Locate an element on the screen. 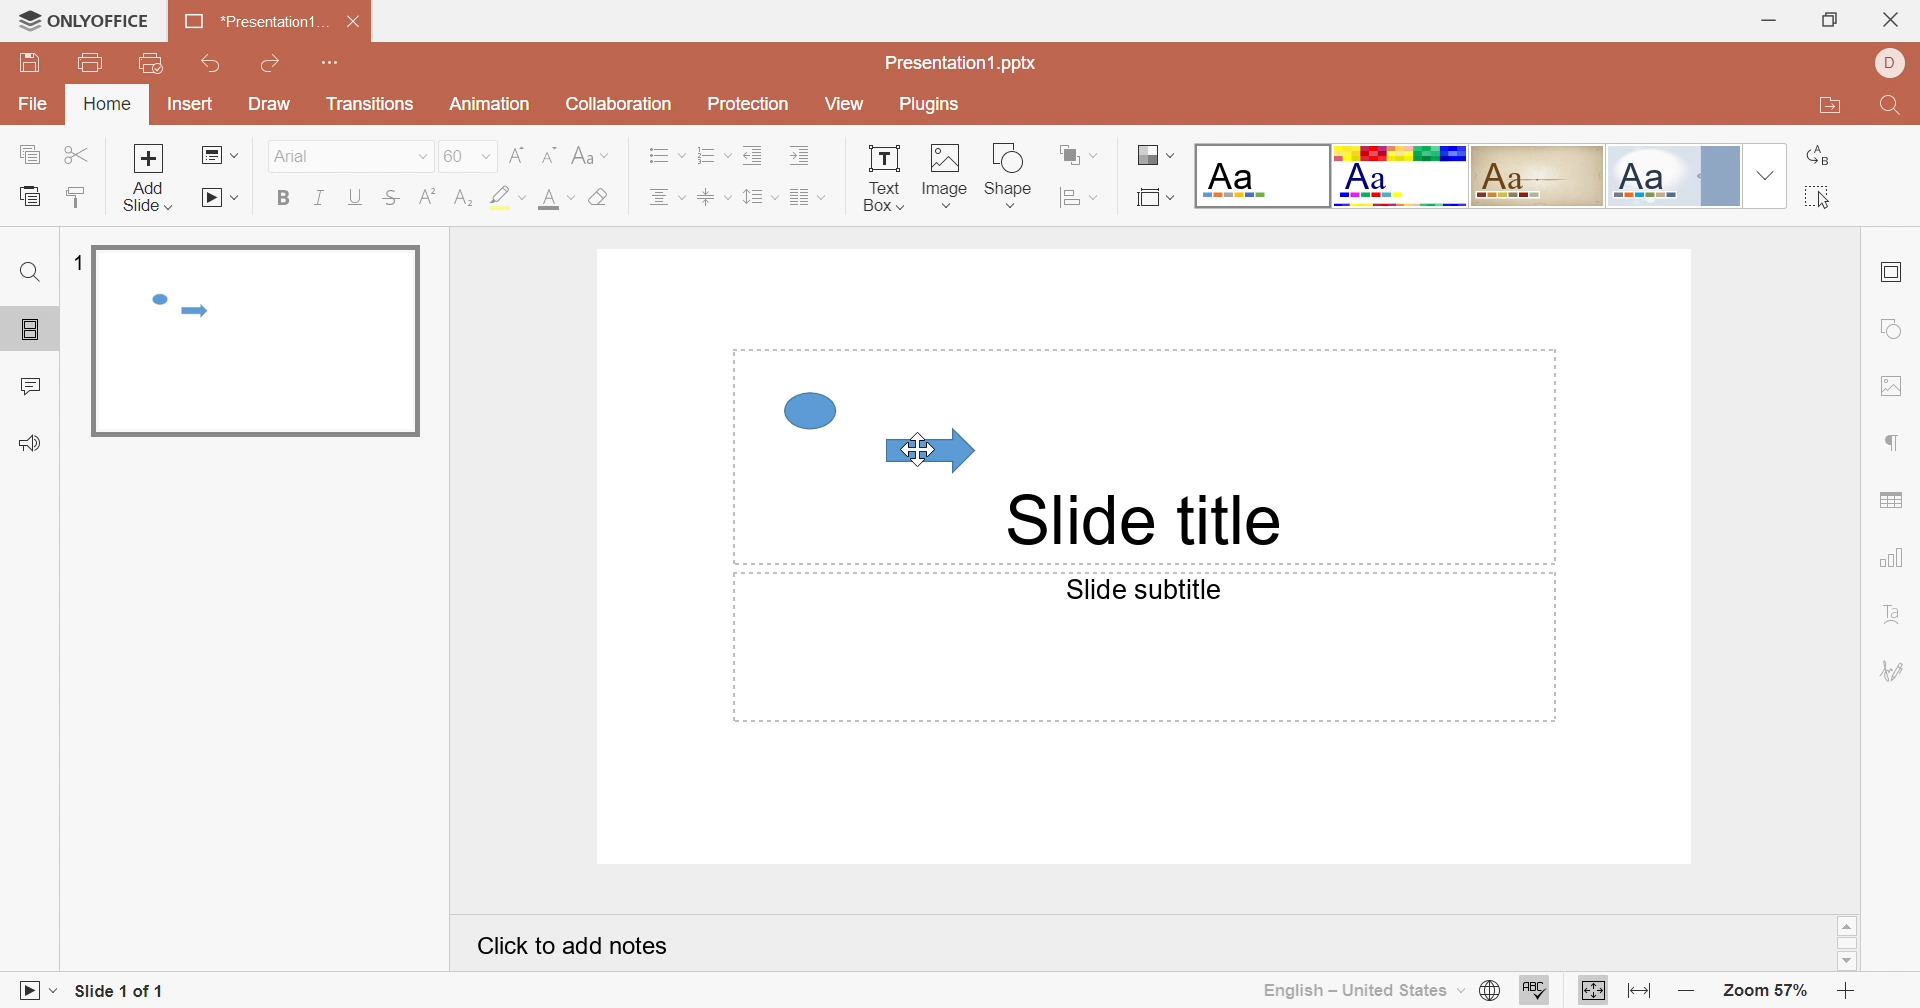 Image resolution: width=1920 pixels, height=1008 pixels. Font color is located at coordinates (556, 199).